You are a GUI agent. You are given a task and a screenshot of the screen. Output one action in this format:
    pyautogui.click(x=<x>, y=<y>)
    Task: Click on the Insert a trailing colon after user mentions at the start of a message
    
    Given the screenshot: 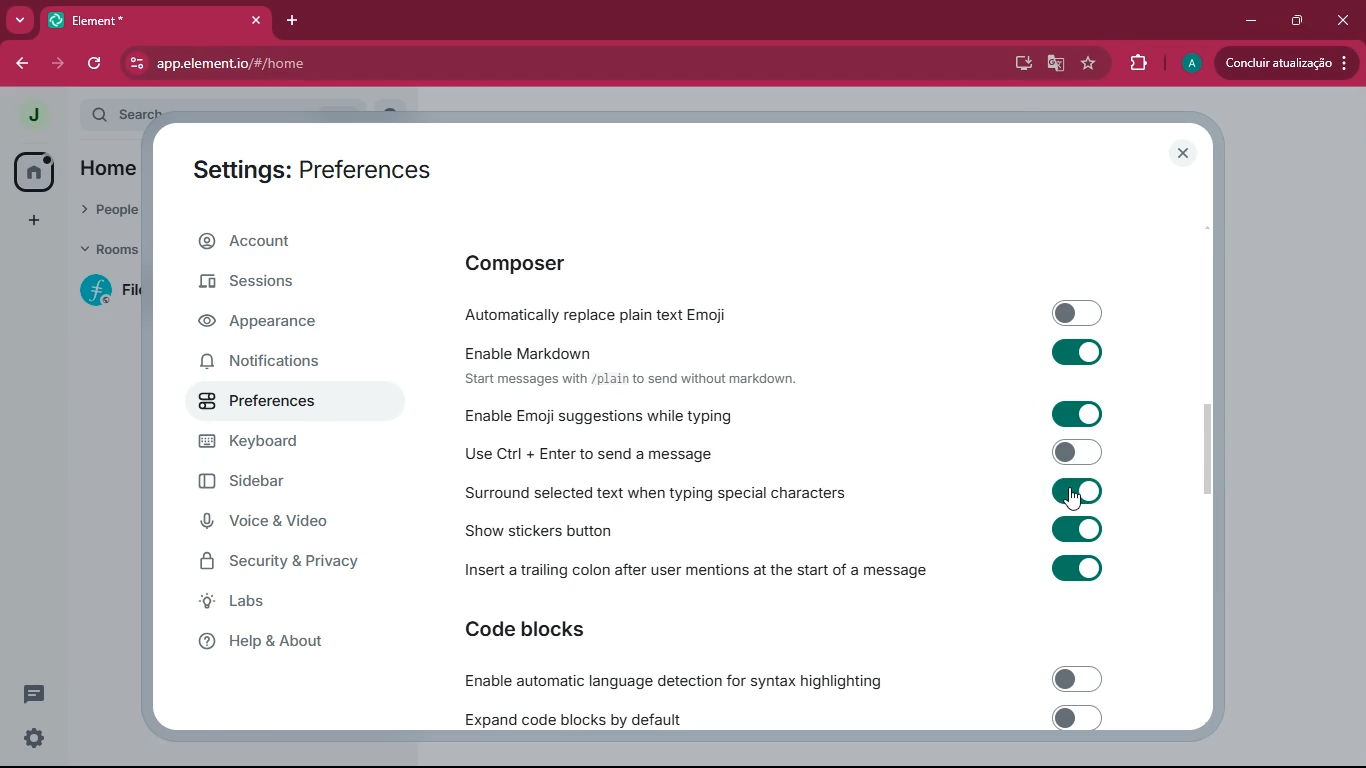 What is the action you would take?
    pyautogui.click(x=775, y=570)
    